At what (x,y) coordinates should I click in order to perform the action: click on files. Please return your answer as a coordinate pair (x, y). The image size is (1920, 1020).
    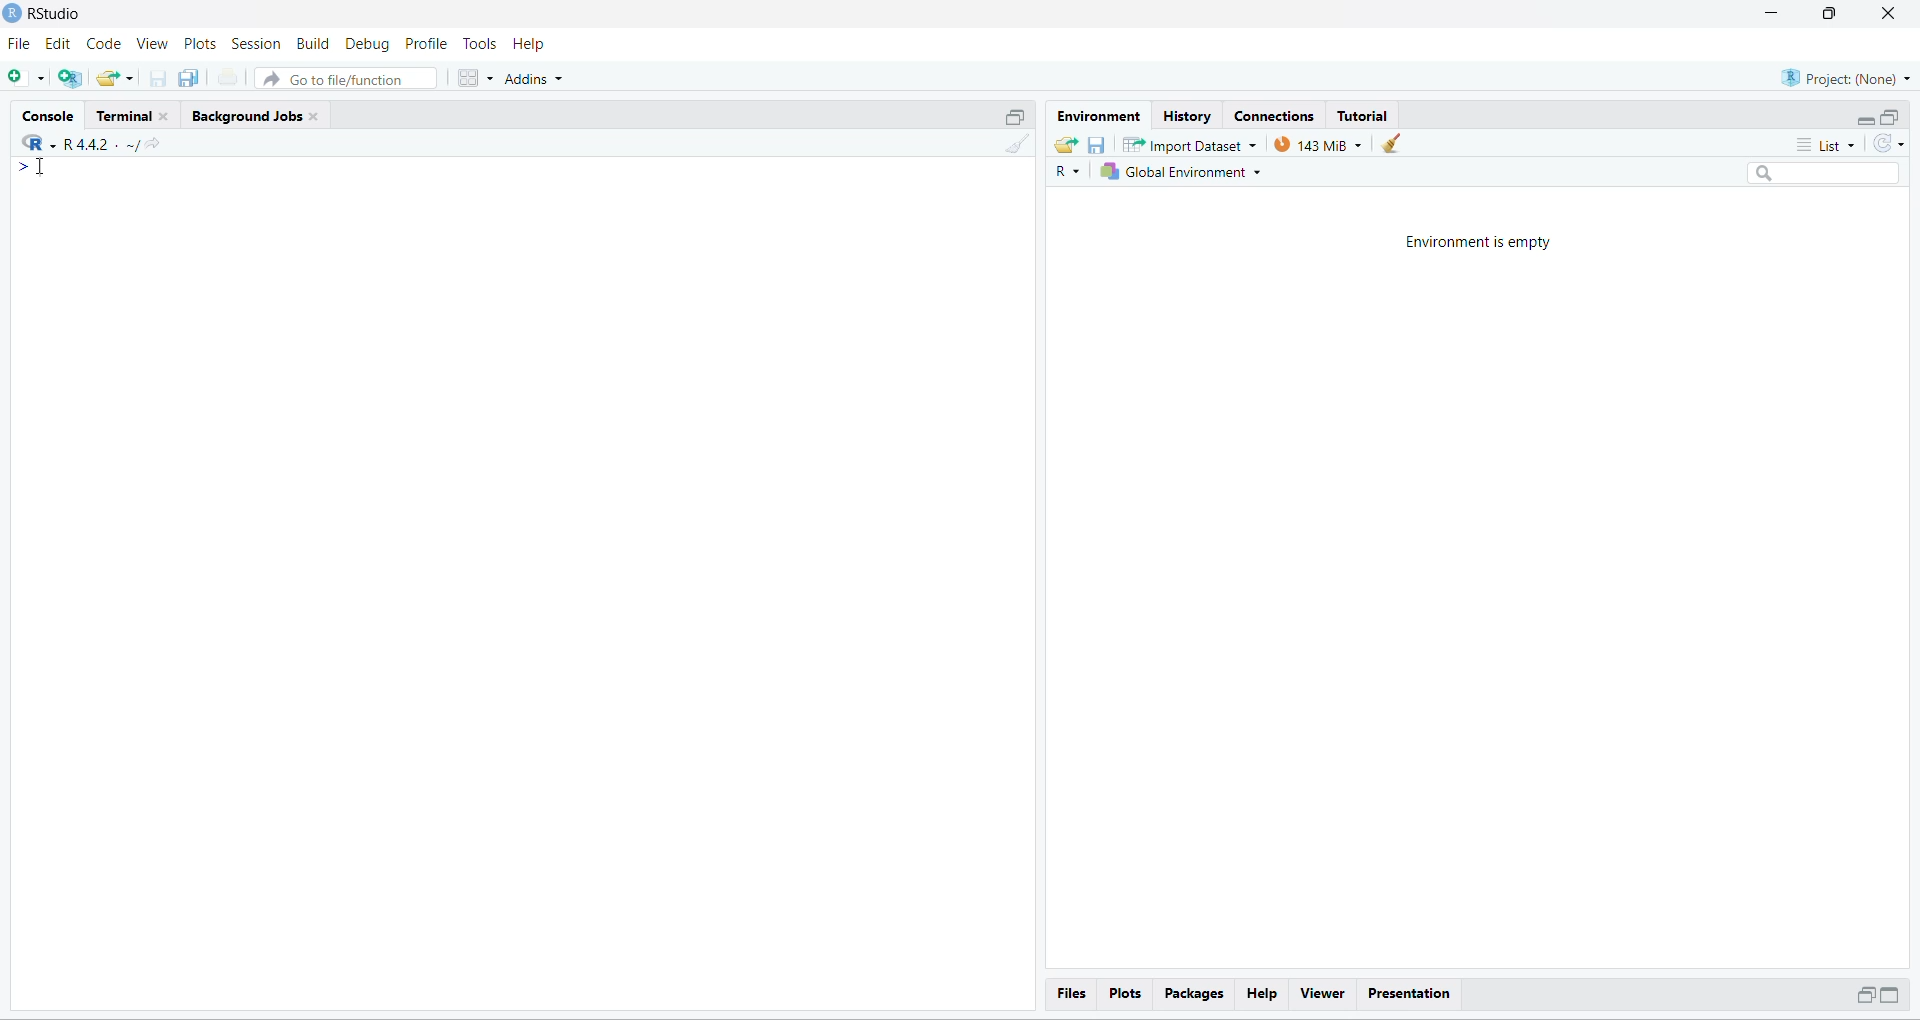
    Looking at the image, I should click on (1074, 993).